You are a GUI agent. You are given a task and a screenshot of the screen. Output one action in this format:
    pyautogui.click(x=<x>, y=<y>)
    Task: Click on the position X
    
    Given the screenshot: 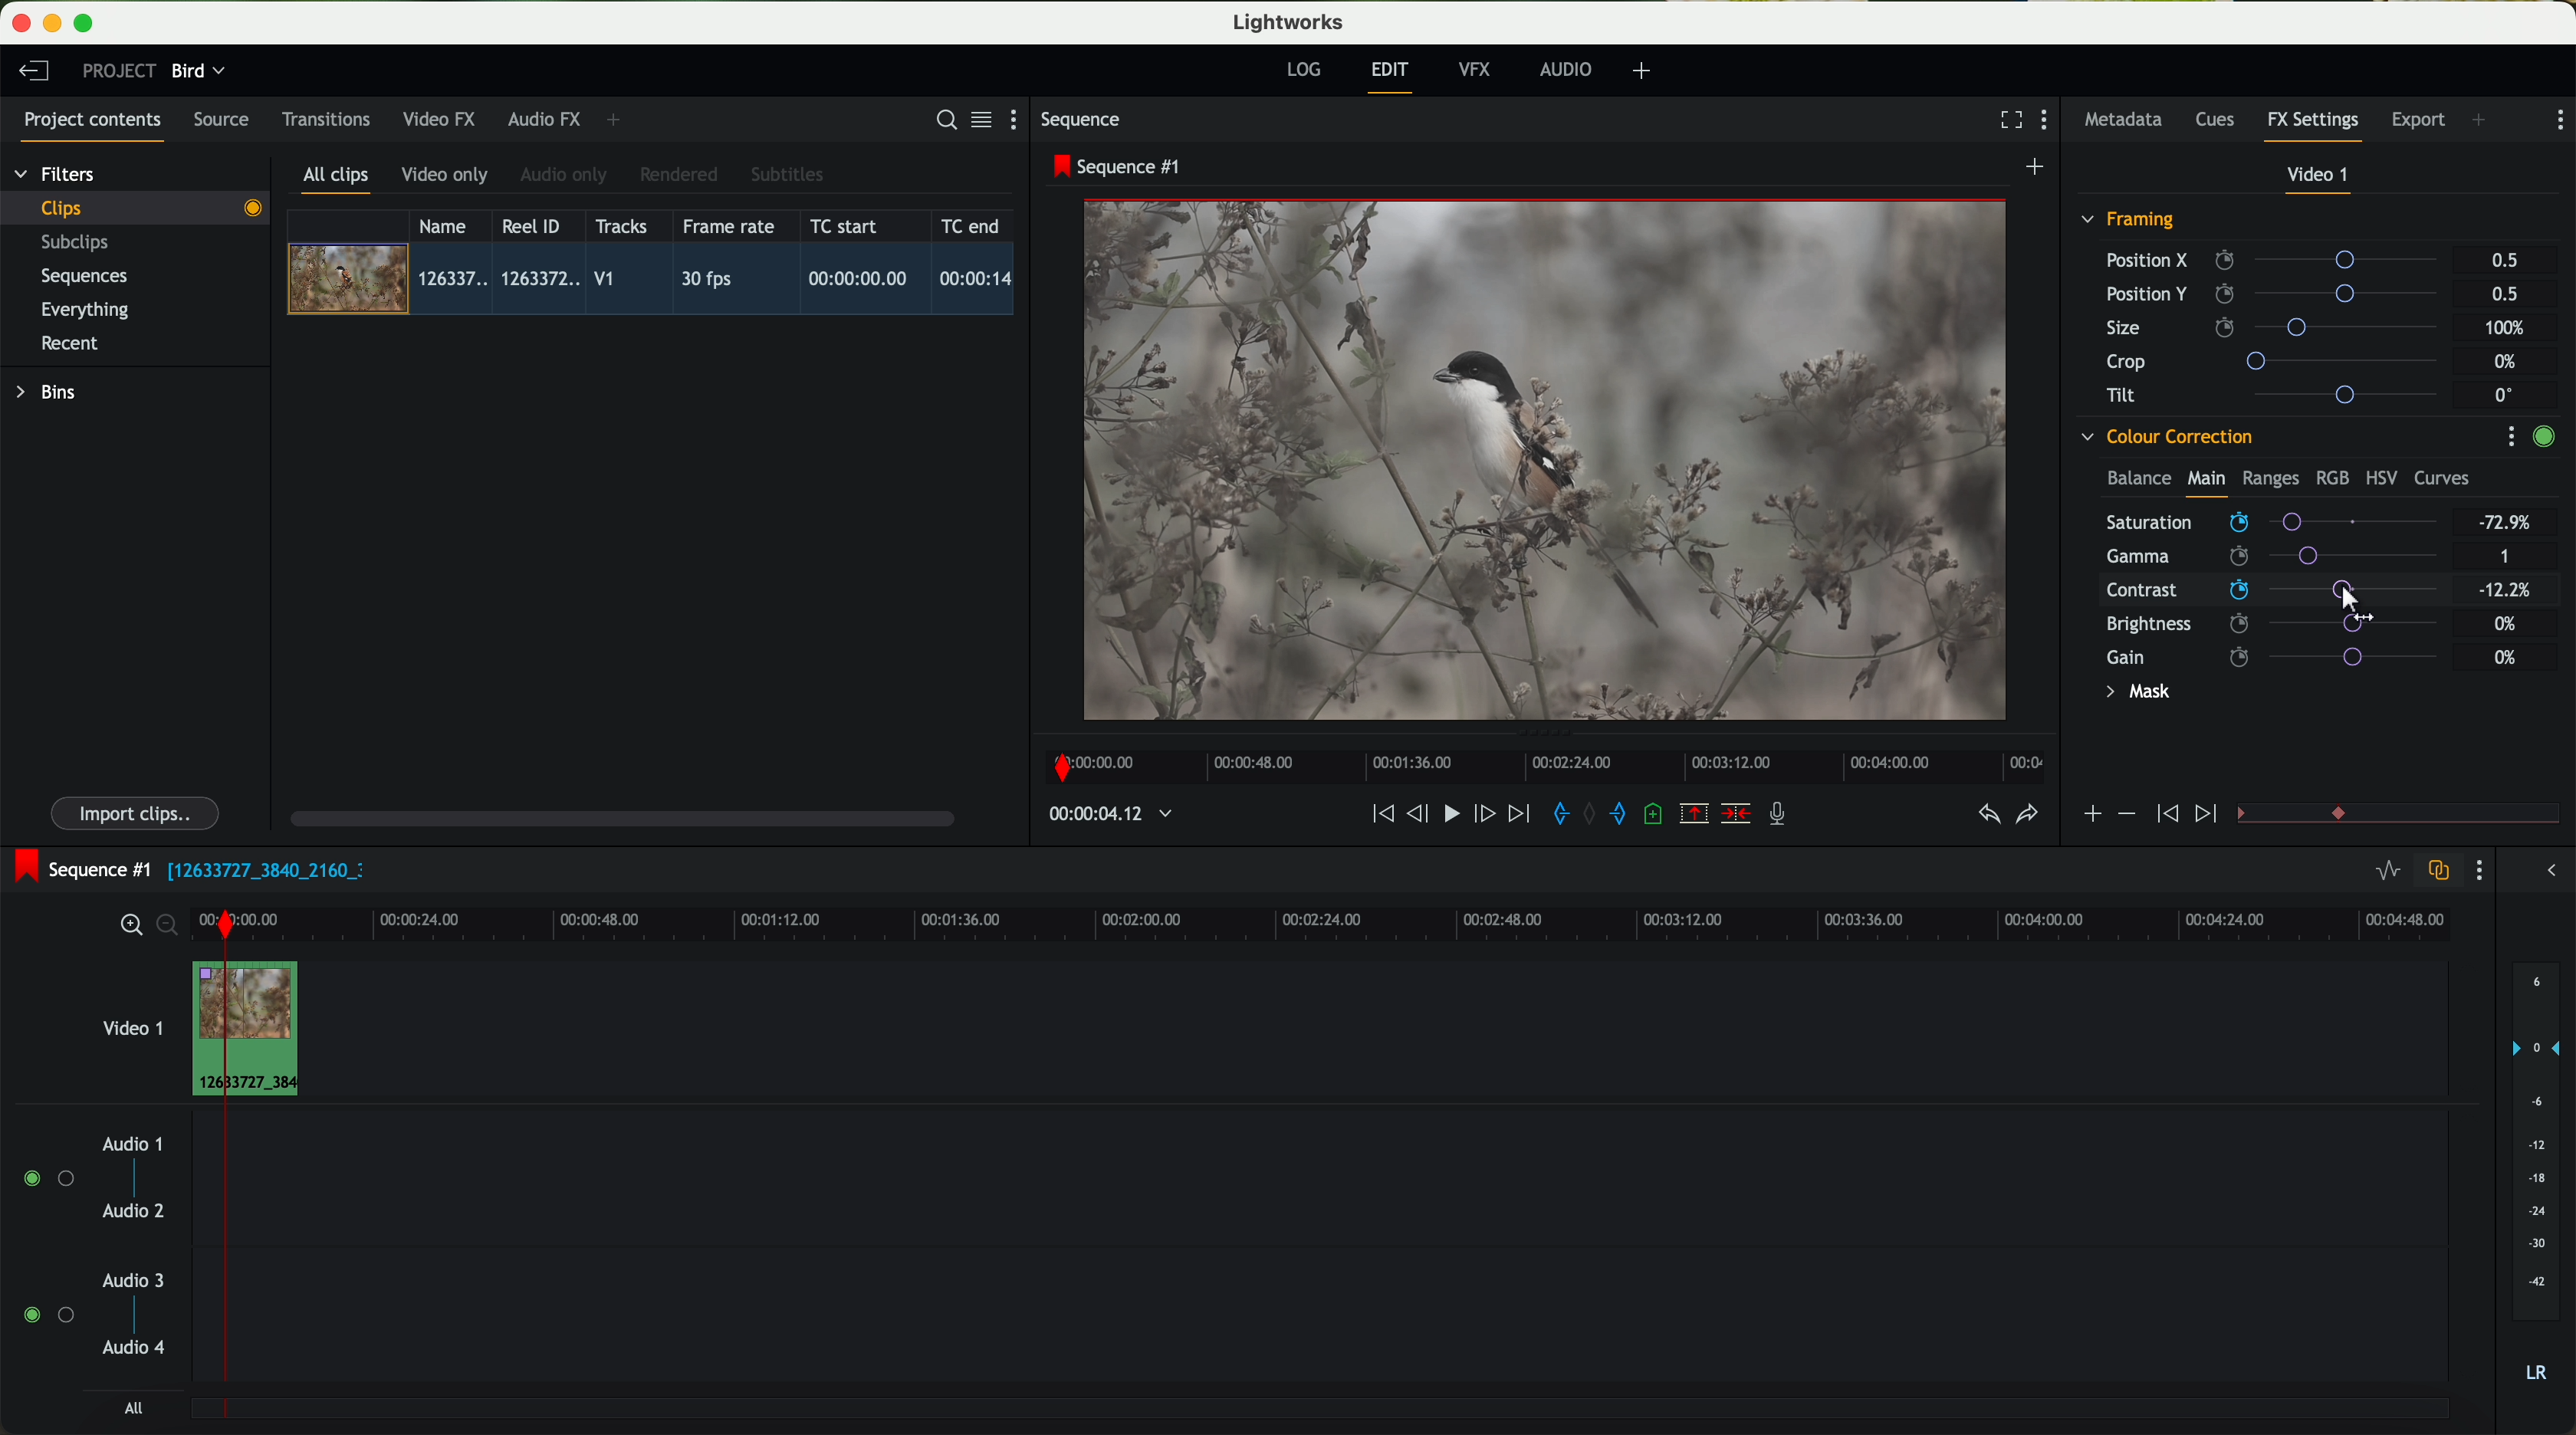 What is the action you would take?
    pyautogui.click(x=2279, y=260)
    